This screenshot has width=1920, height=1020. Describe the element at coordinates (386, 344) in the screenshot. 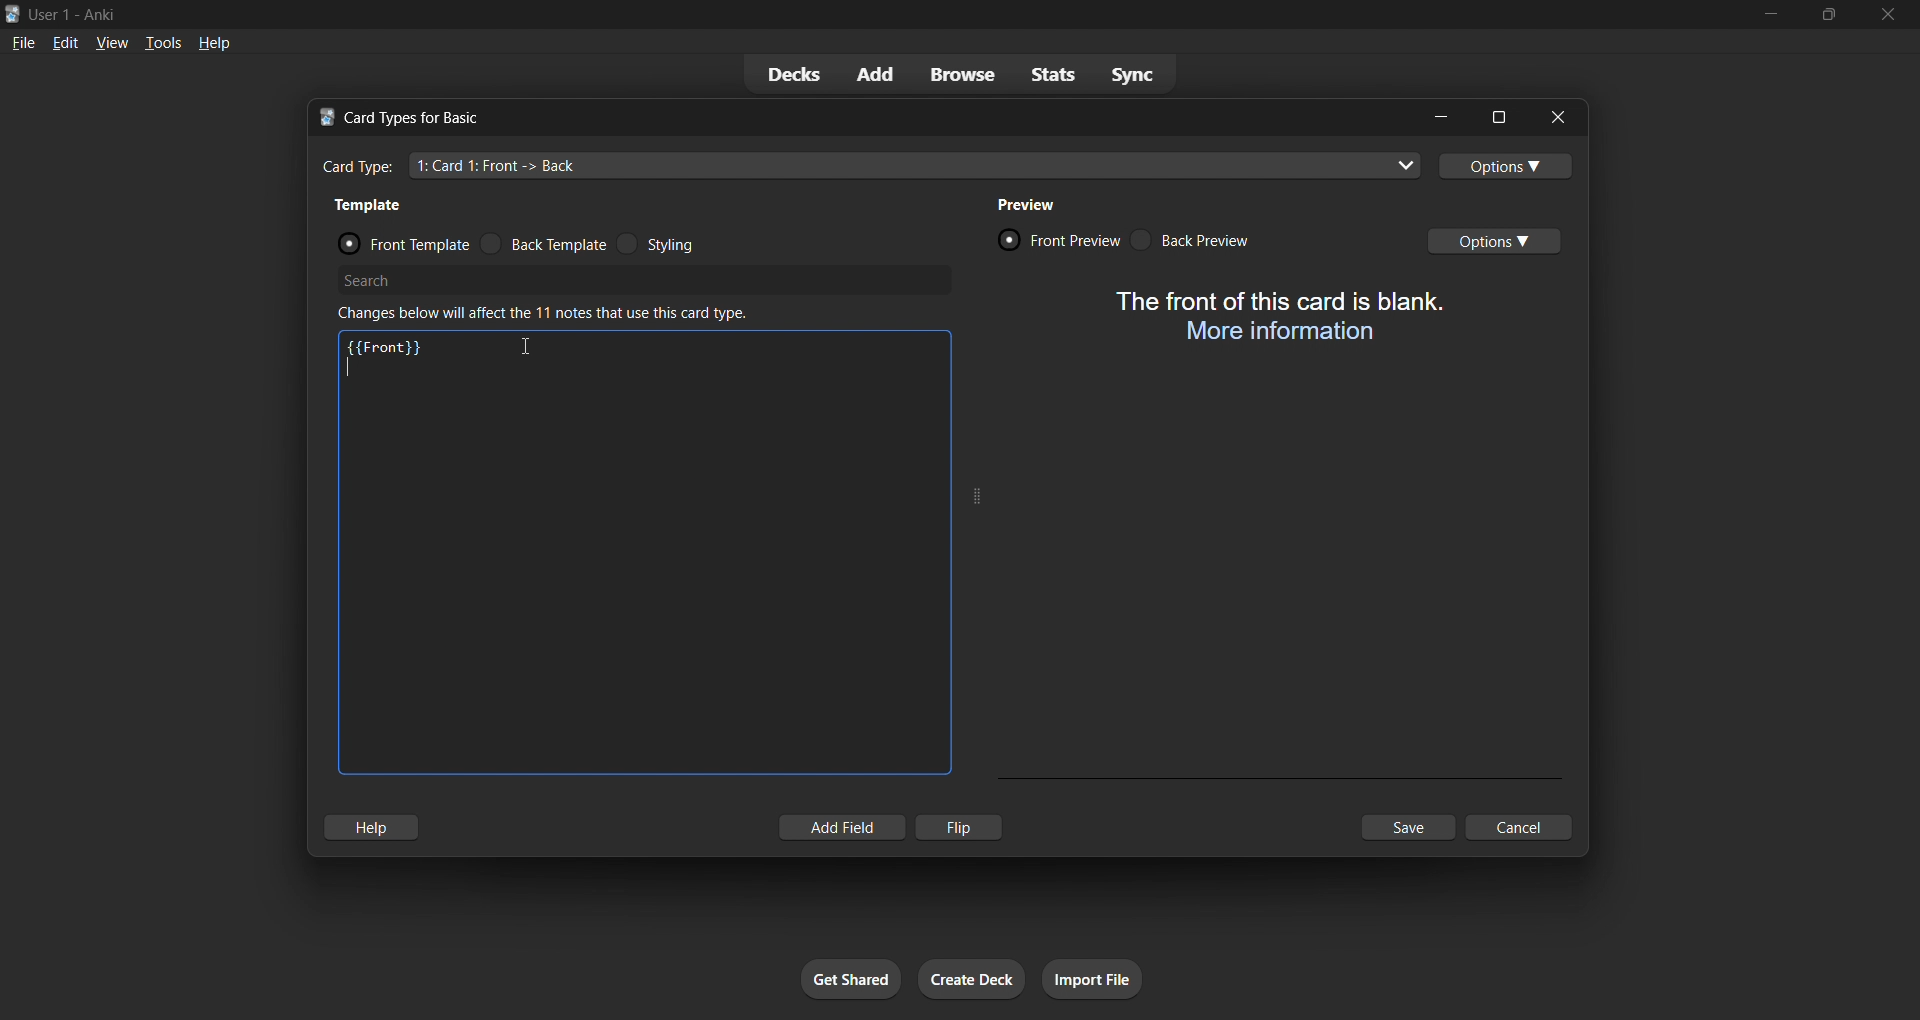

I see `{{Font}}` at that location.